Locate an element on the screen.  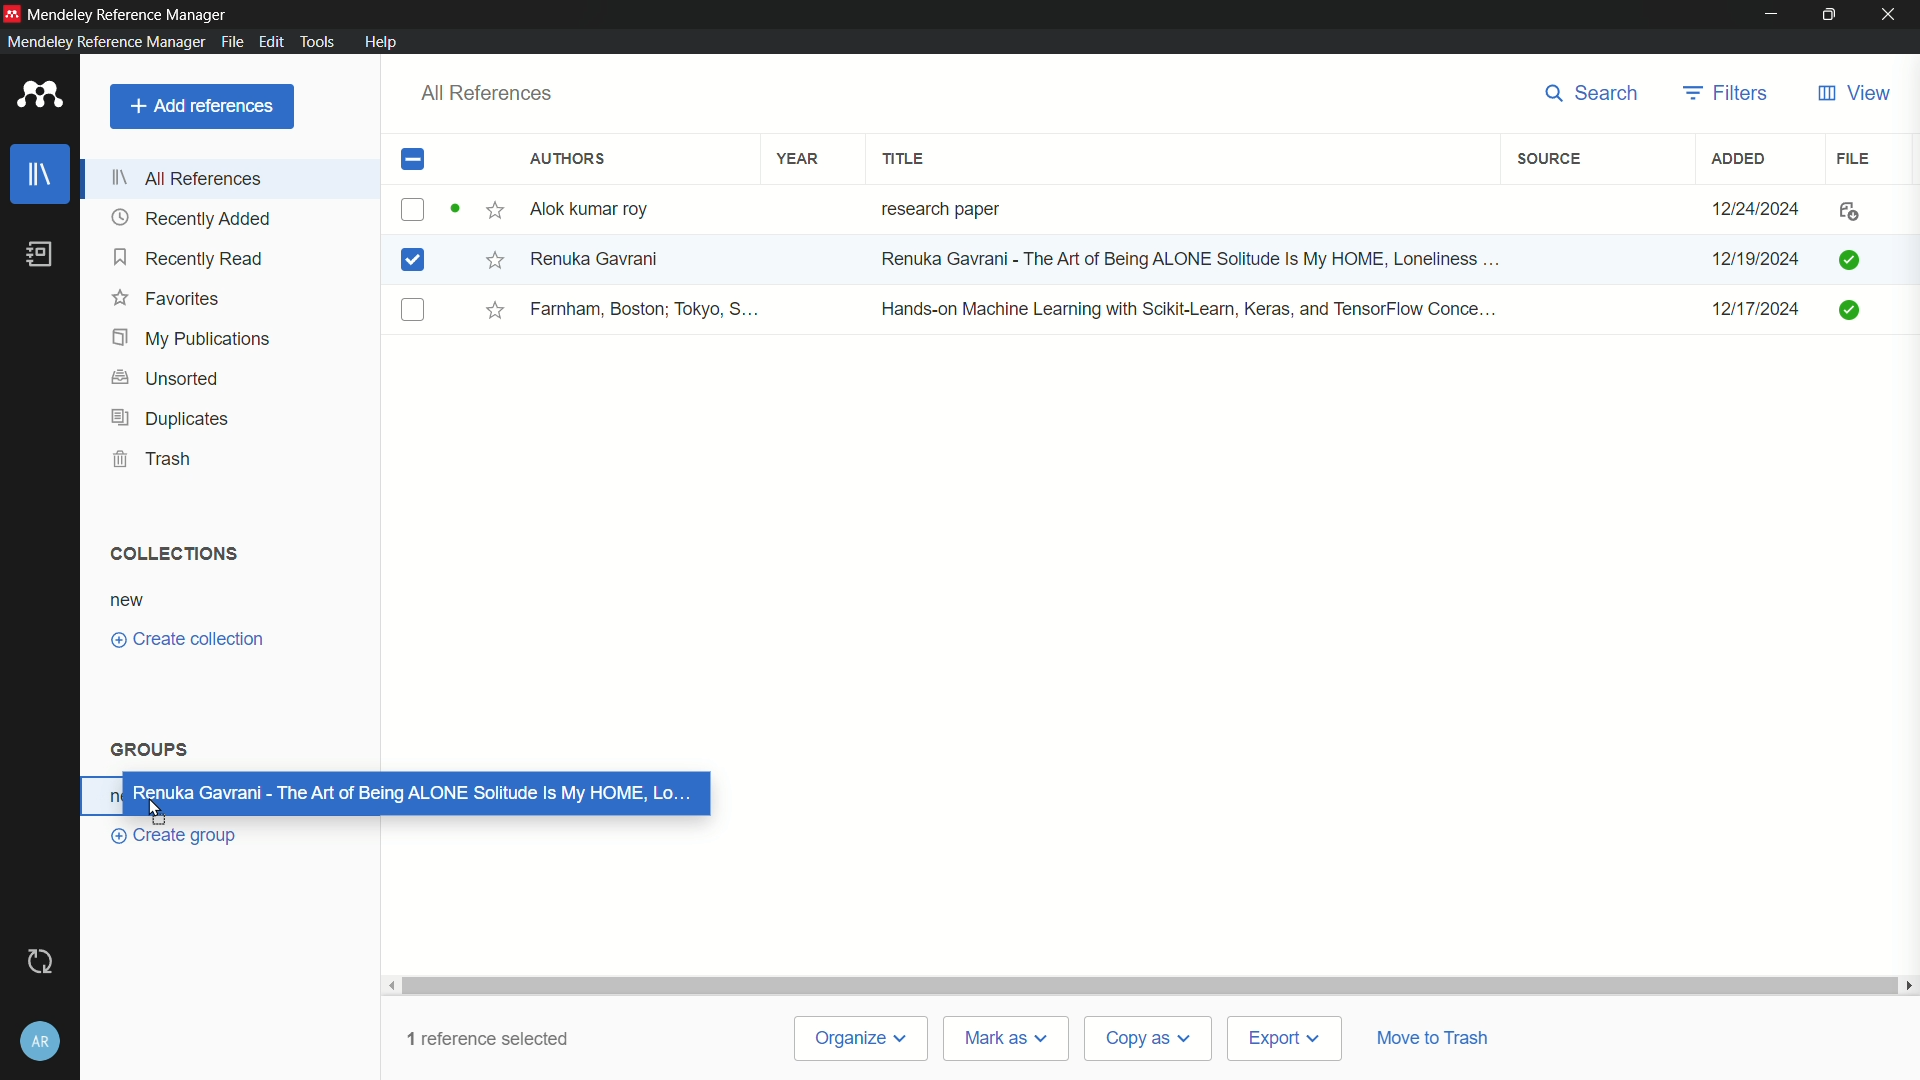
Checked is located at coordinates (1853, 309).